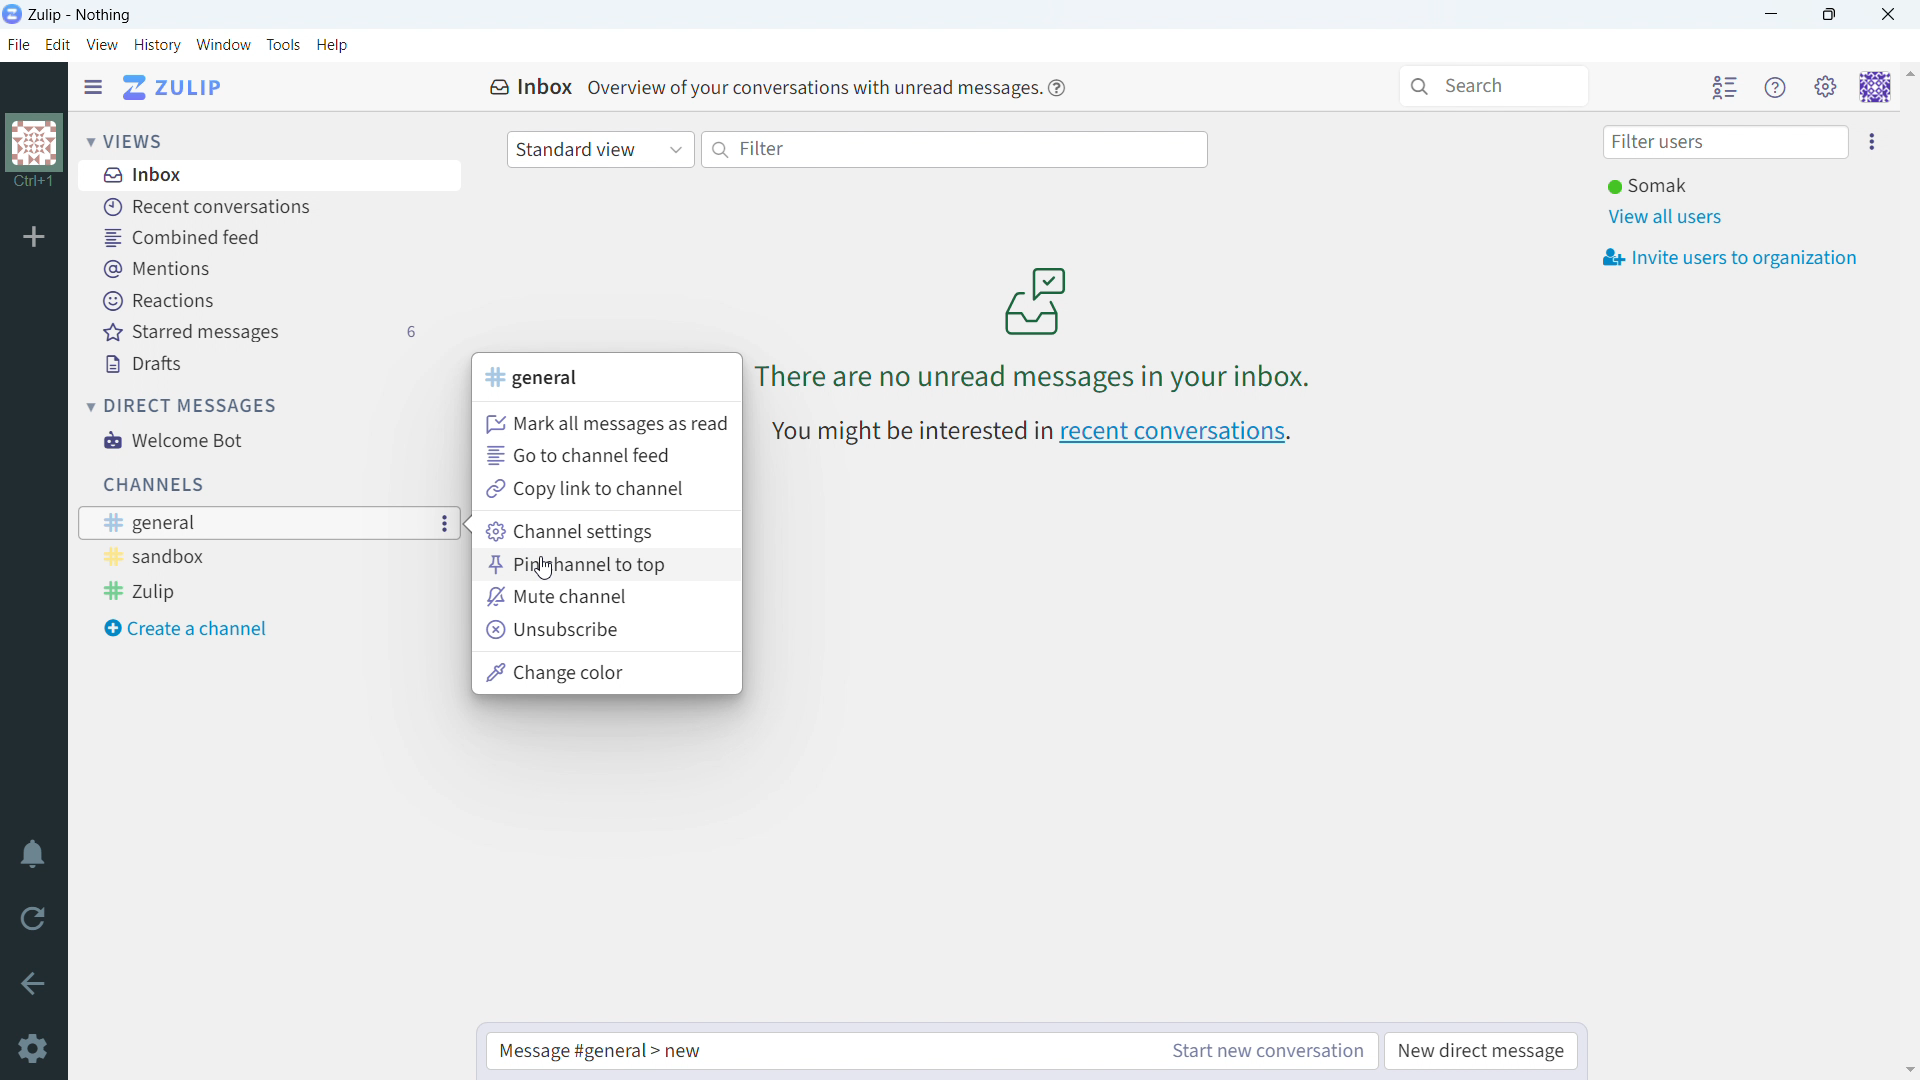  Describe the element at coordinates (19, 44) in the screenshot. I see `file` at that location.